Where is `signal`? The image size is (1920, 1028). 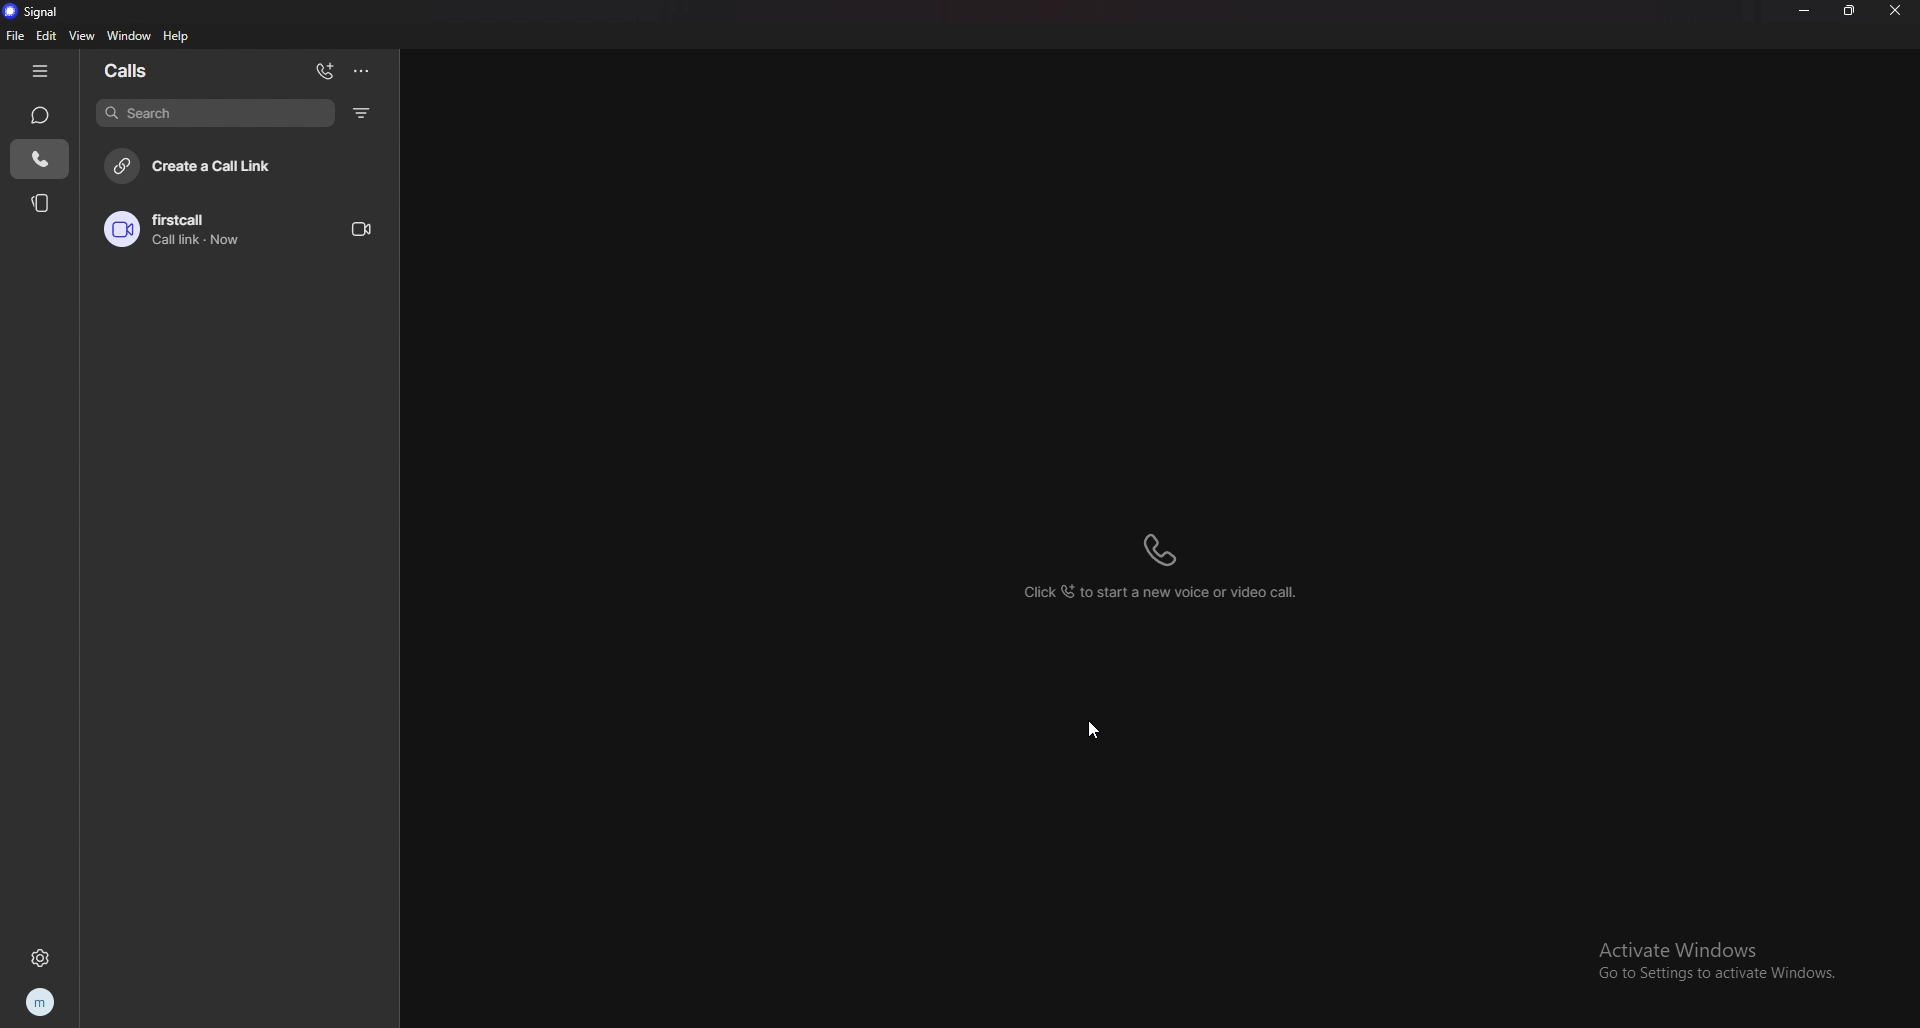
signal is located at coordinates (38, 12).